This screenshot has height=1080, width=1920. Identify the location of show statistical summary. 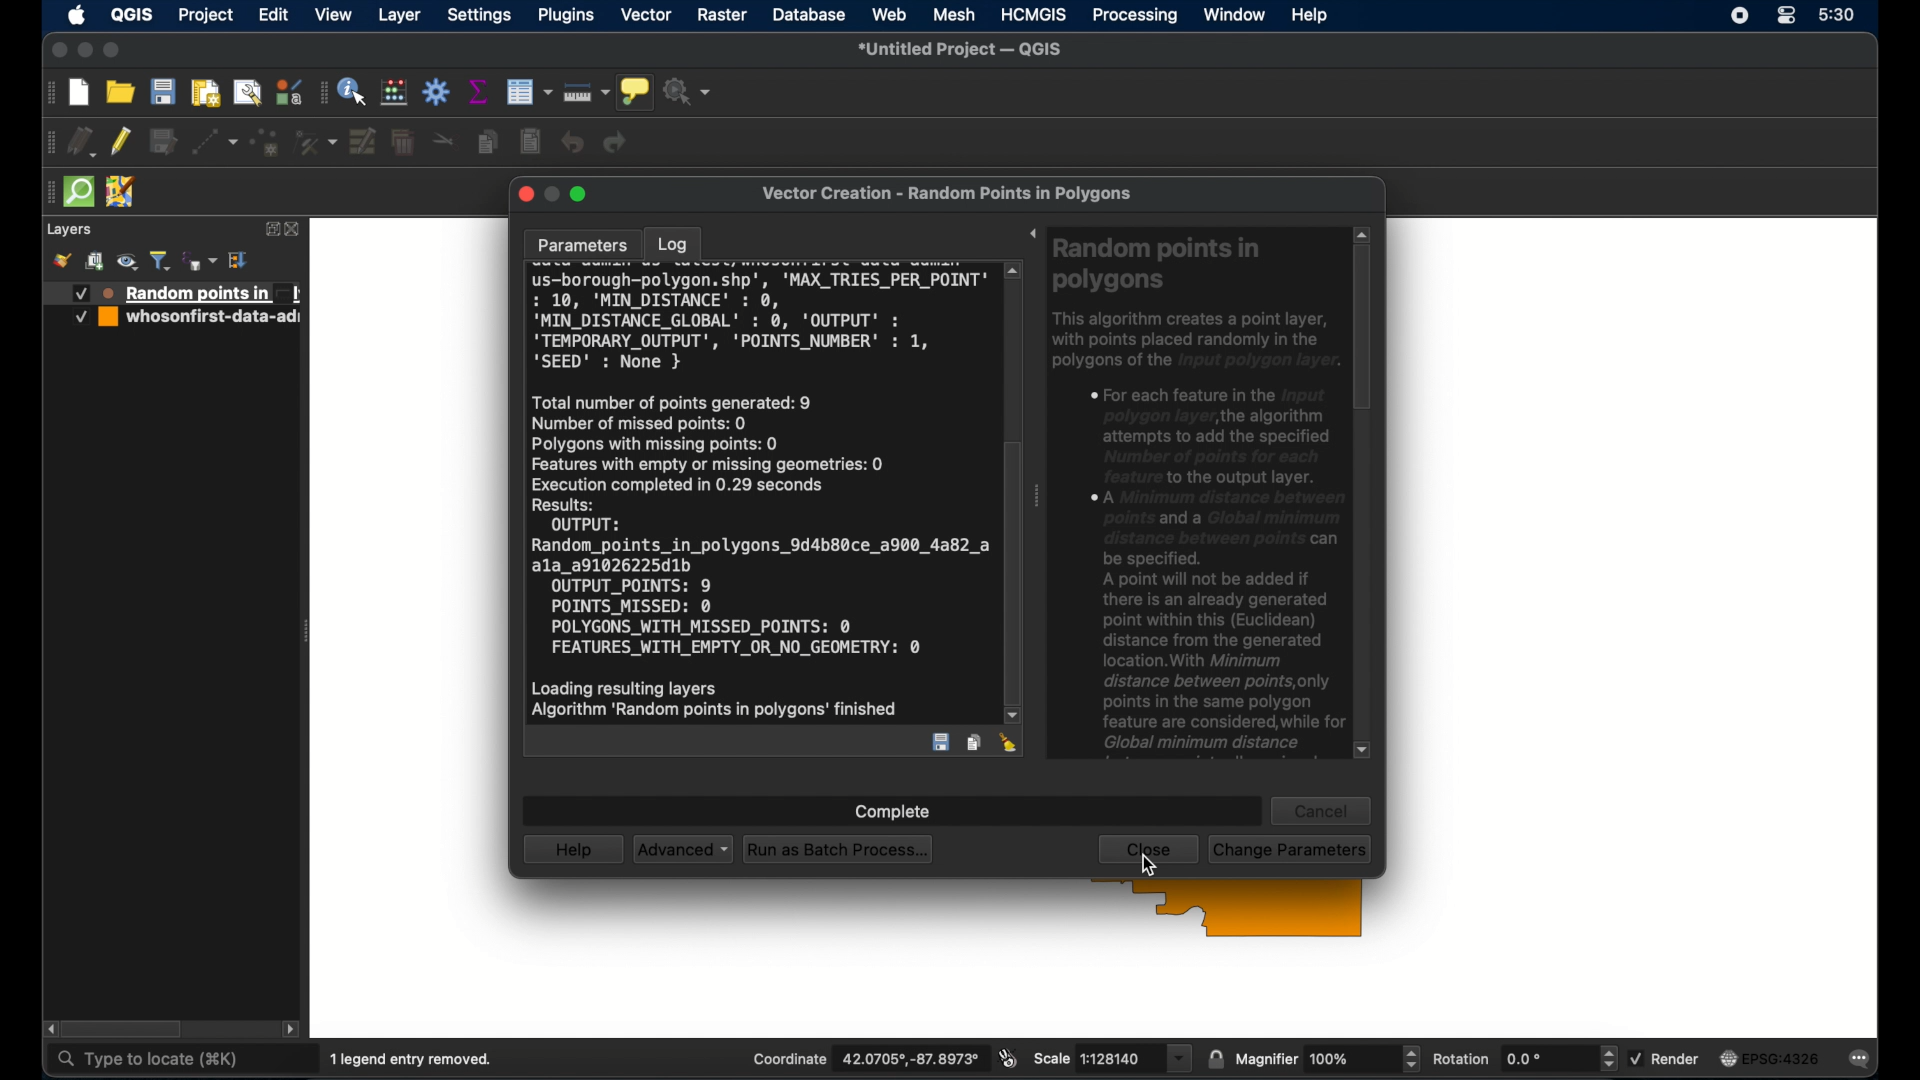
(477, 91).